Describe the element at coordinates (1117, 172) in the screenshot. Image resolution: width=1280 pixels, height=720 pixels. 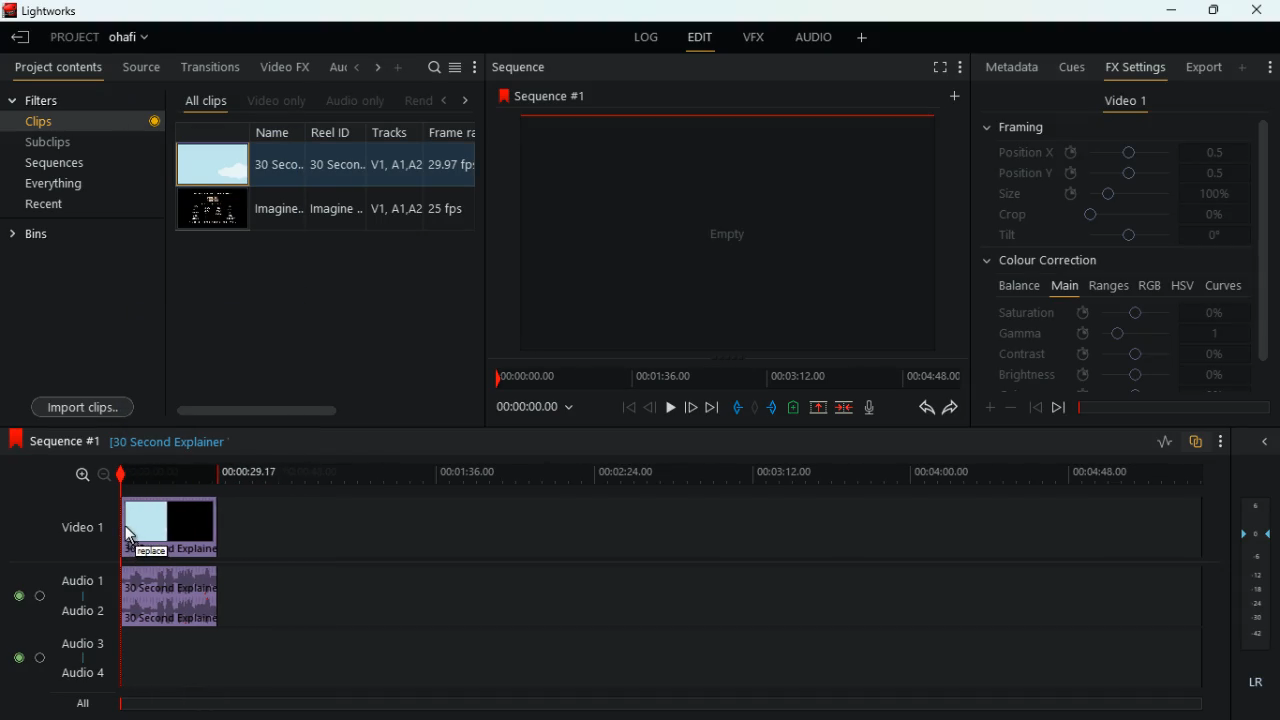
I see `position y` at that location.